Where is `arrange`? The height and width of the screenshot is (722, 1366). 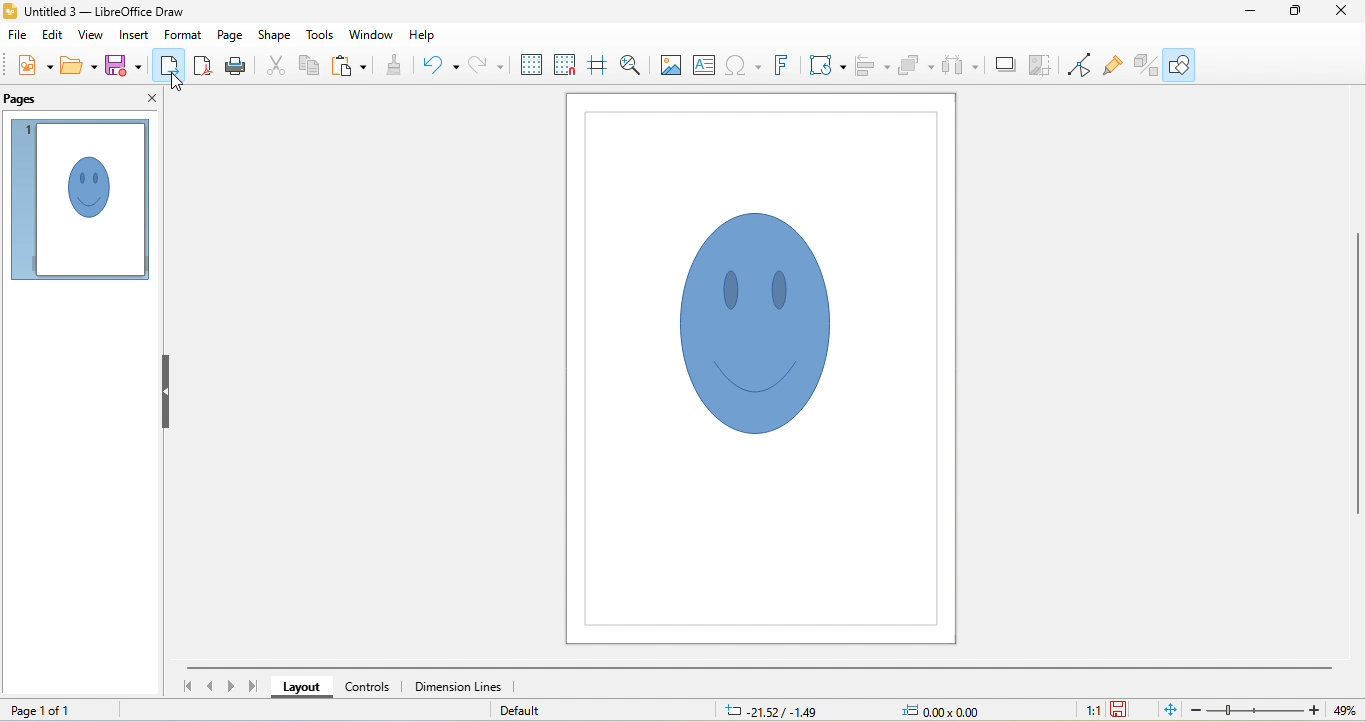 arrange is located at coordinates (914, 66).